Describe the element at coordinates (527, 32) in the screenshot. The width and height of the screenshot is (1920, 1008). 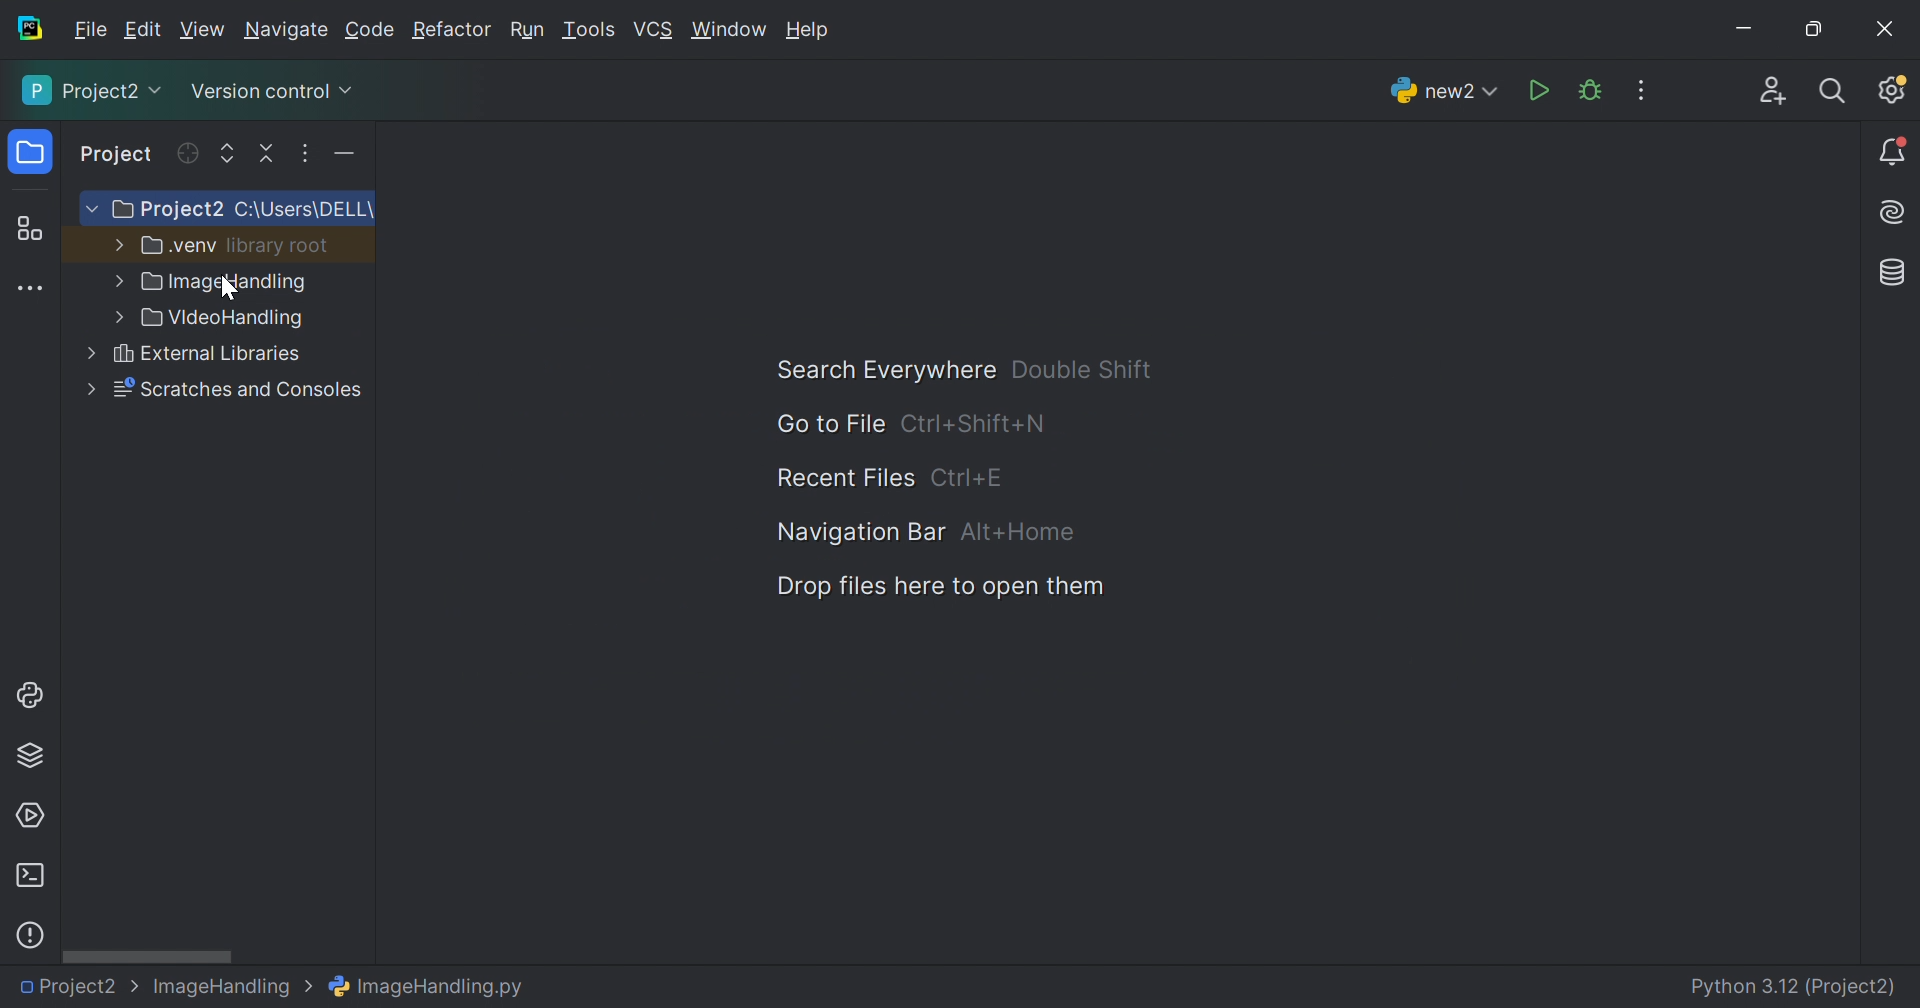
I see `Run` at that location.